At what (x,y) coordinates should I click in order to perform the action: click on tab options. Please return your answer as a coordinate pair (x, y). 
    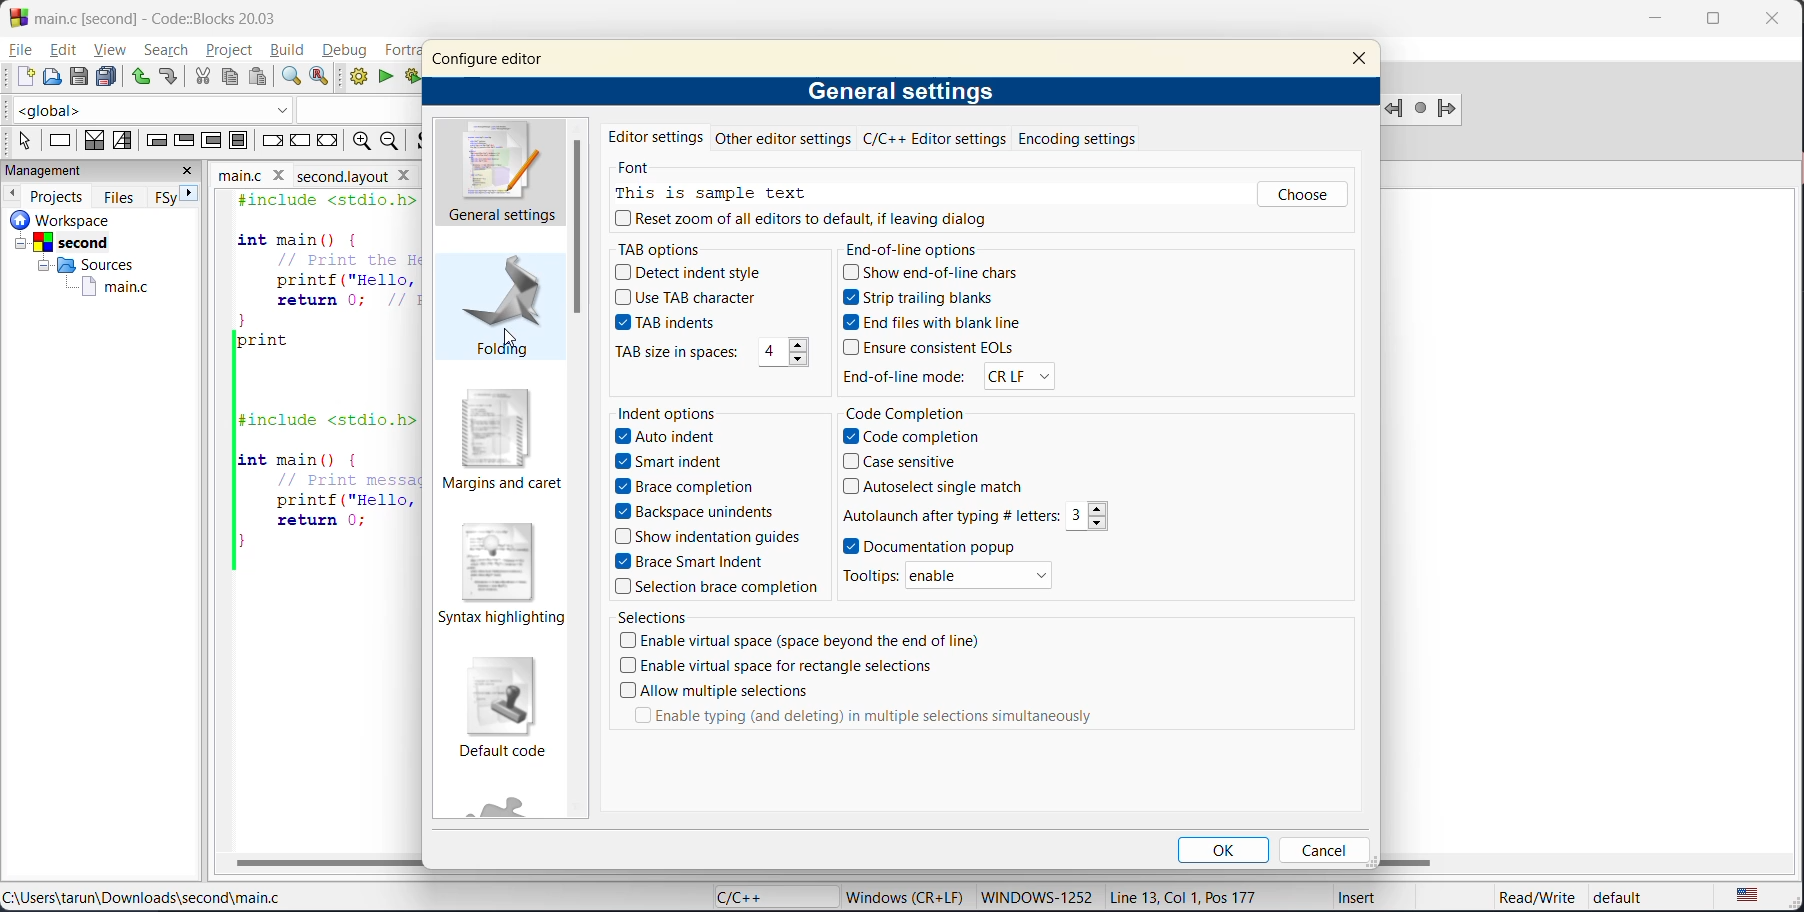
    Looking at the image, I should click on (716, 247).